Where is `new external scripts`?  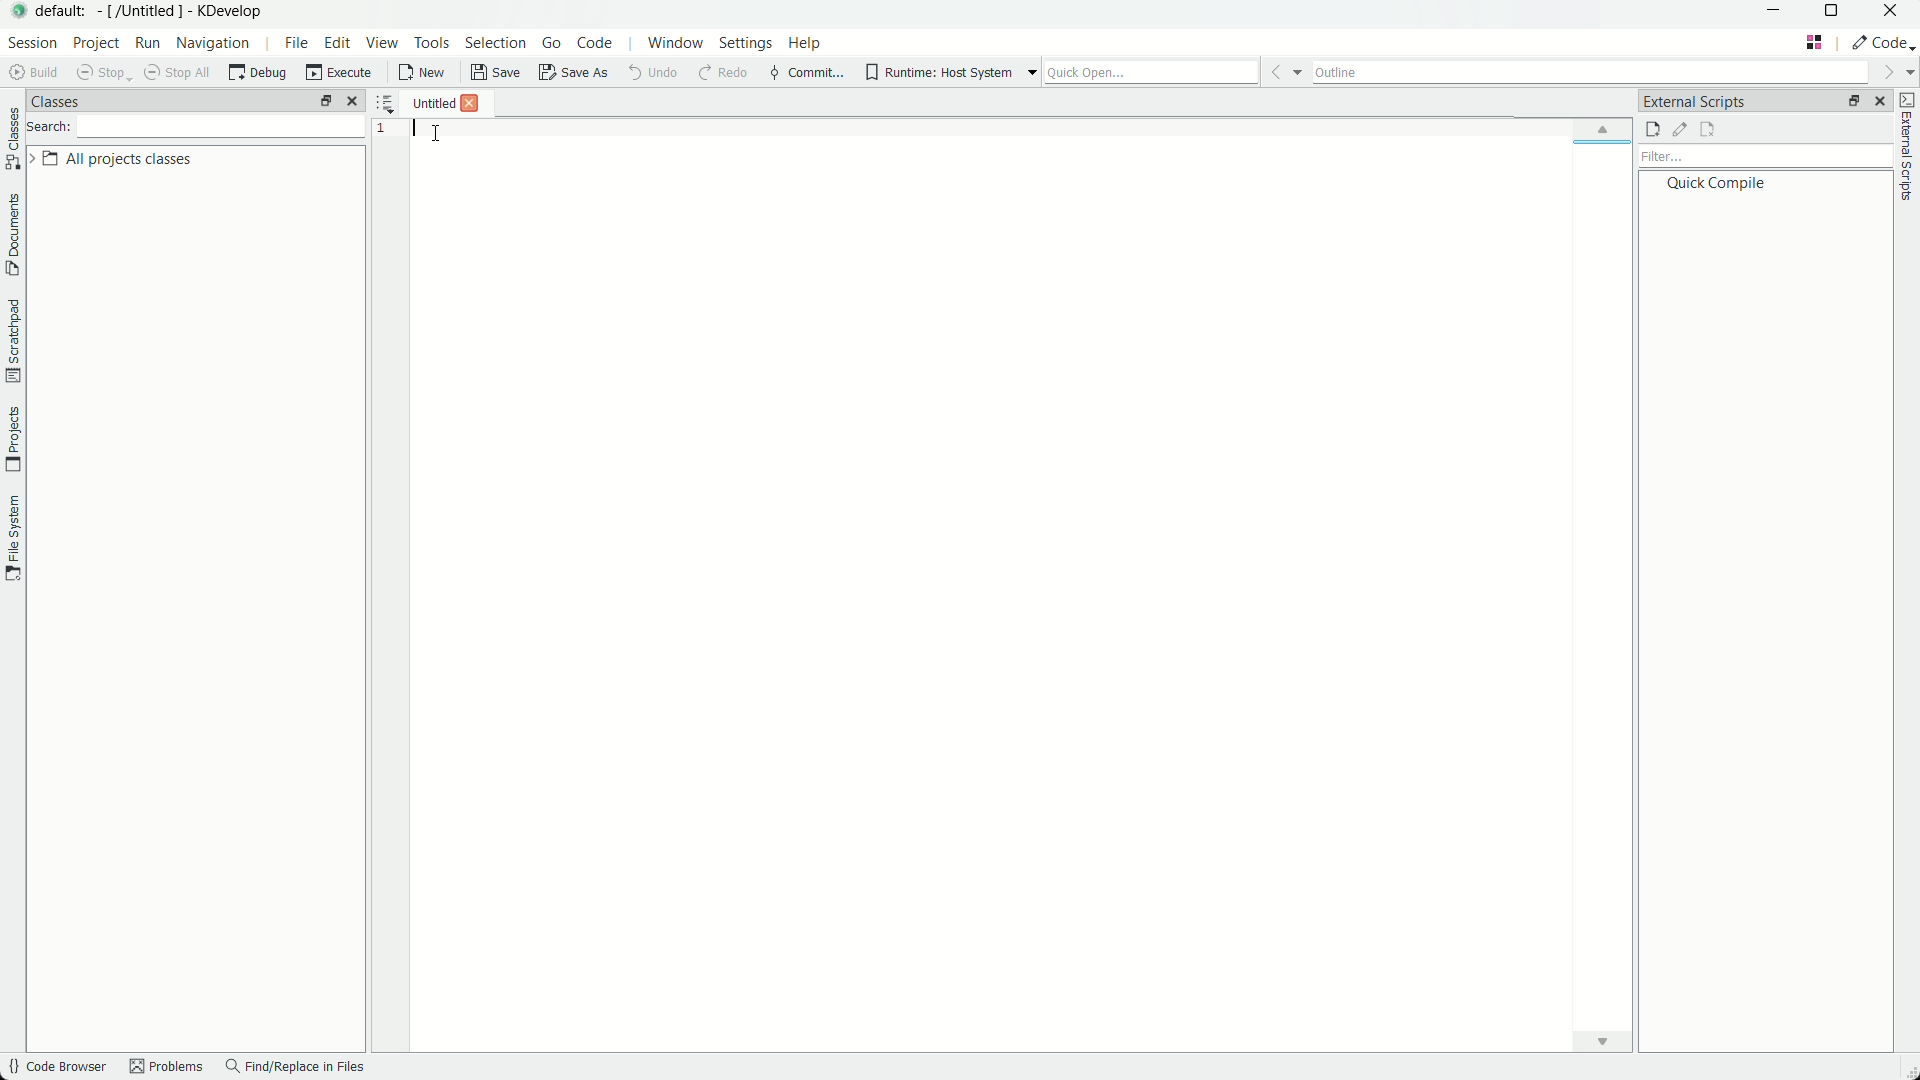 new external scripts is located at coordinates (1652, 131).